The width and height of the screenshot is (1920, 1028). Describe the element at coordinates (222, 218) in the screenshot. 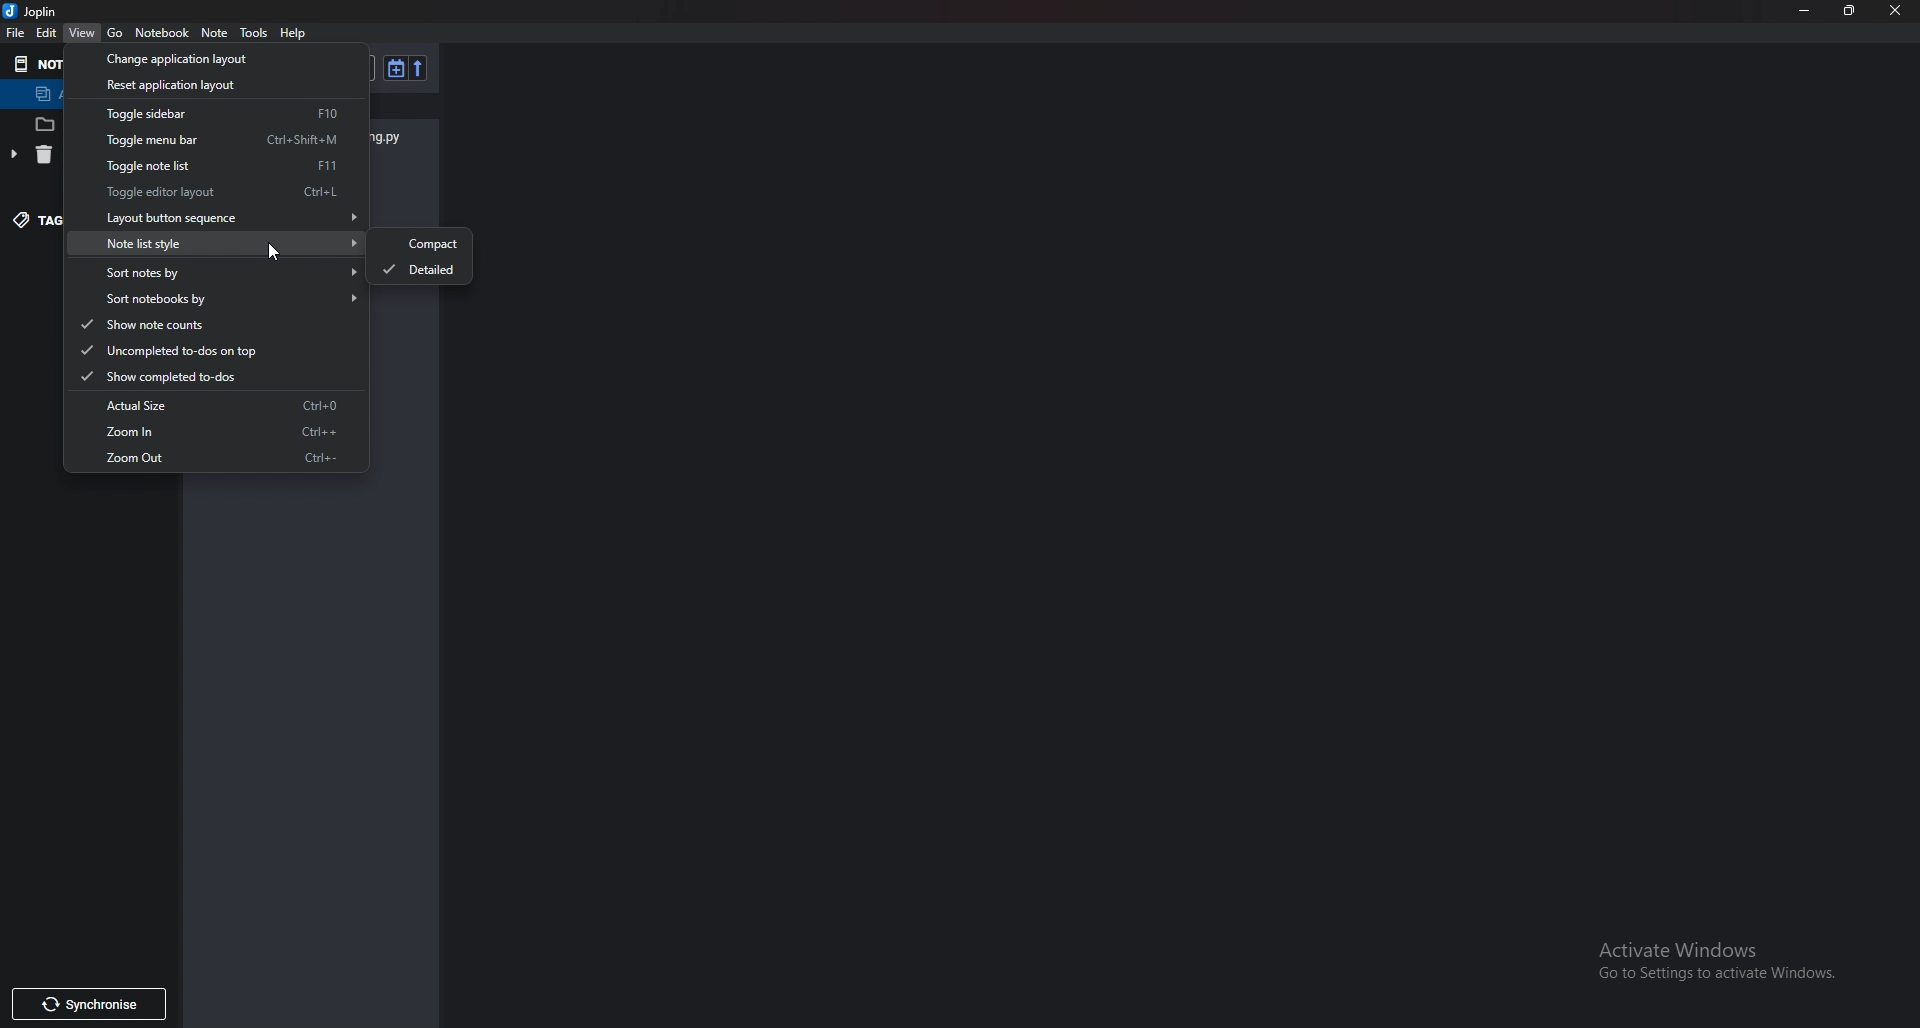

I see `Layout button sequence` at that location.